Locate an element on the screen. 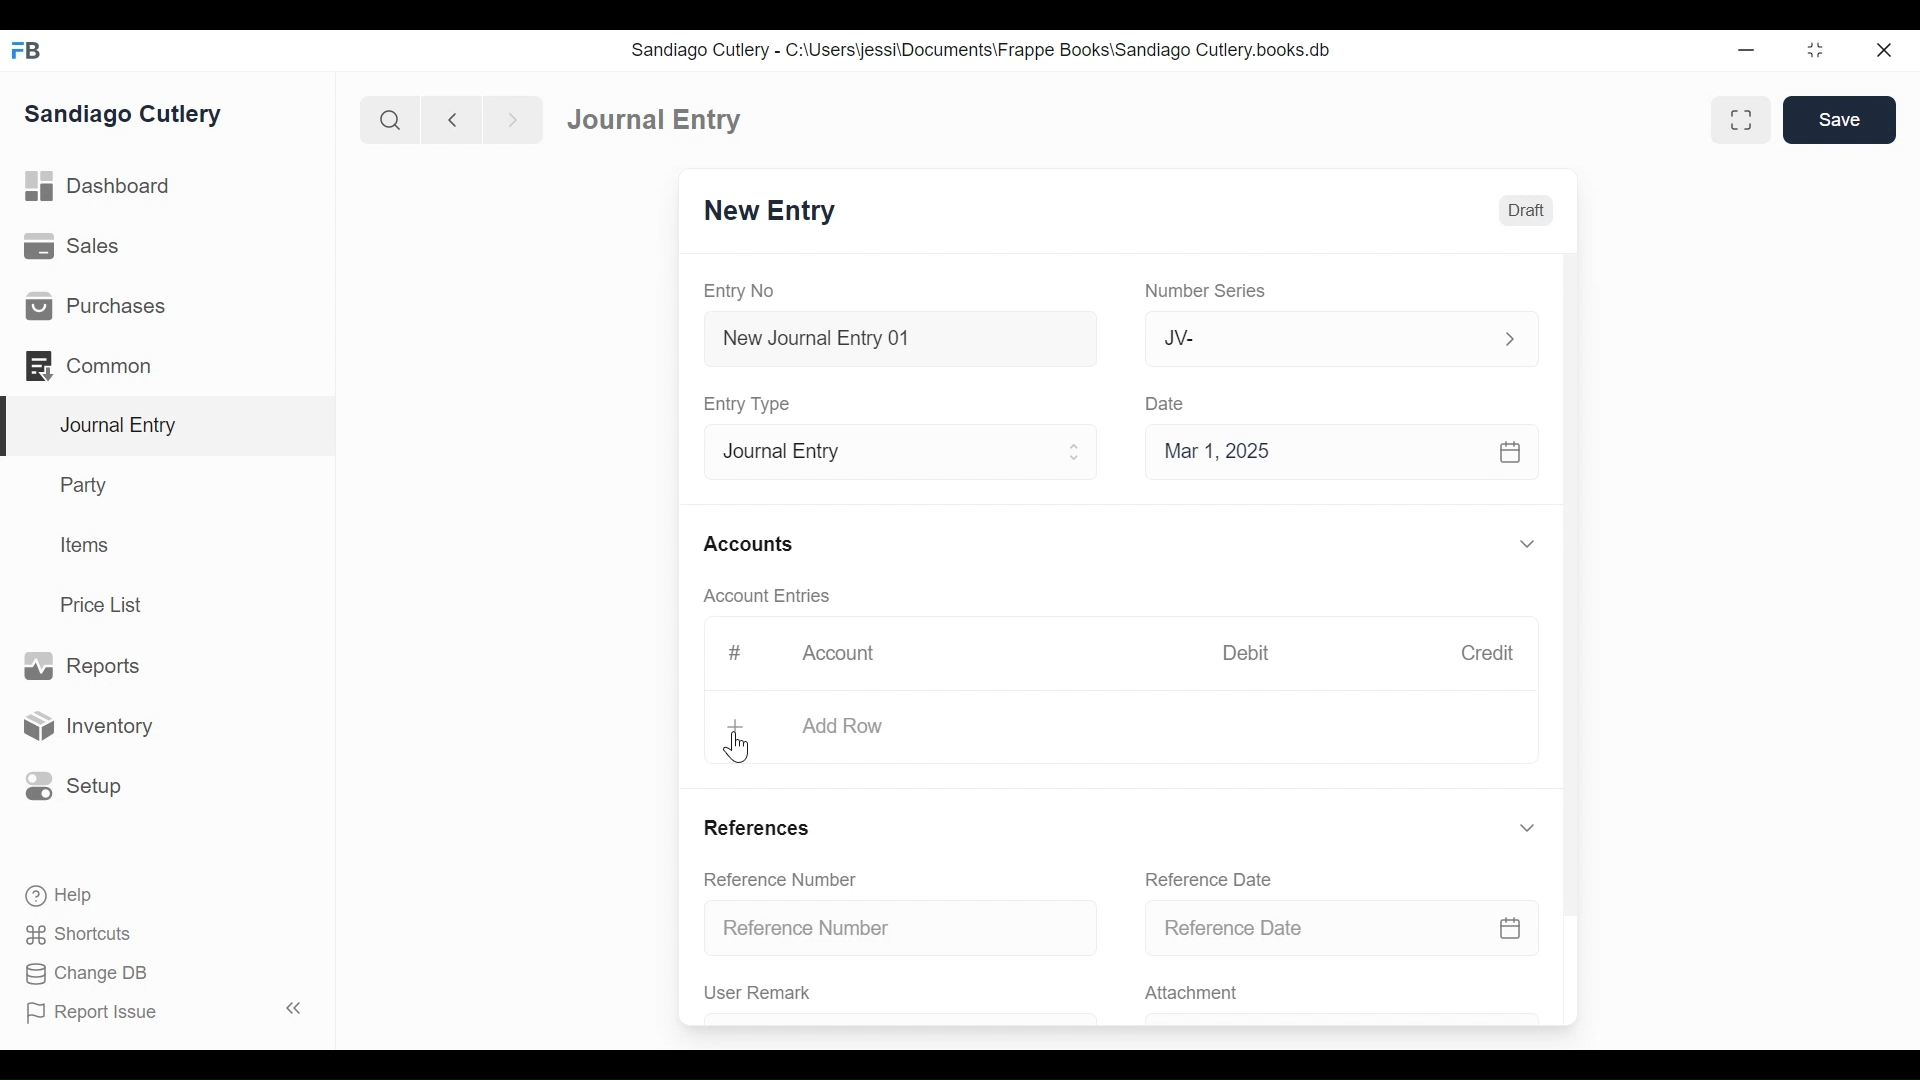  Reference Date is located at coordinates (1196, 878).